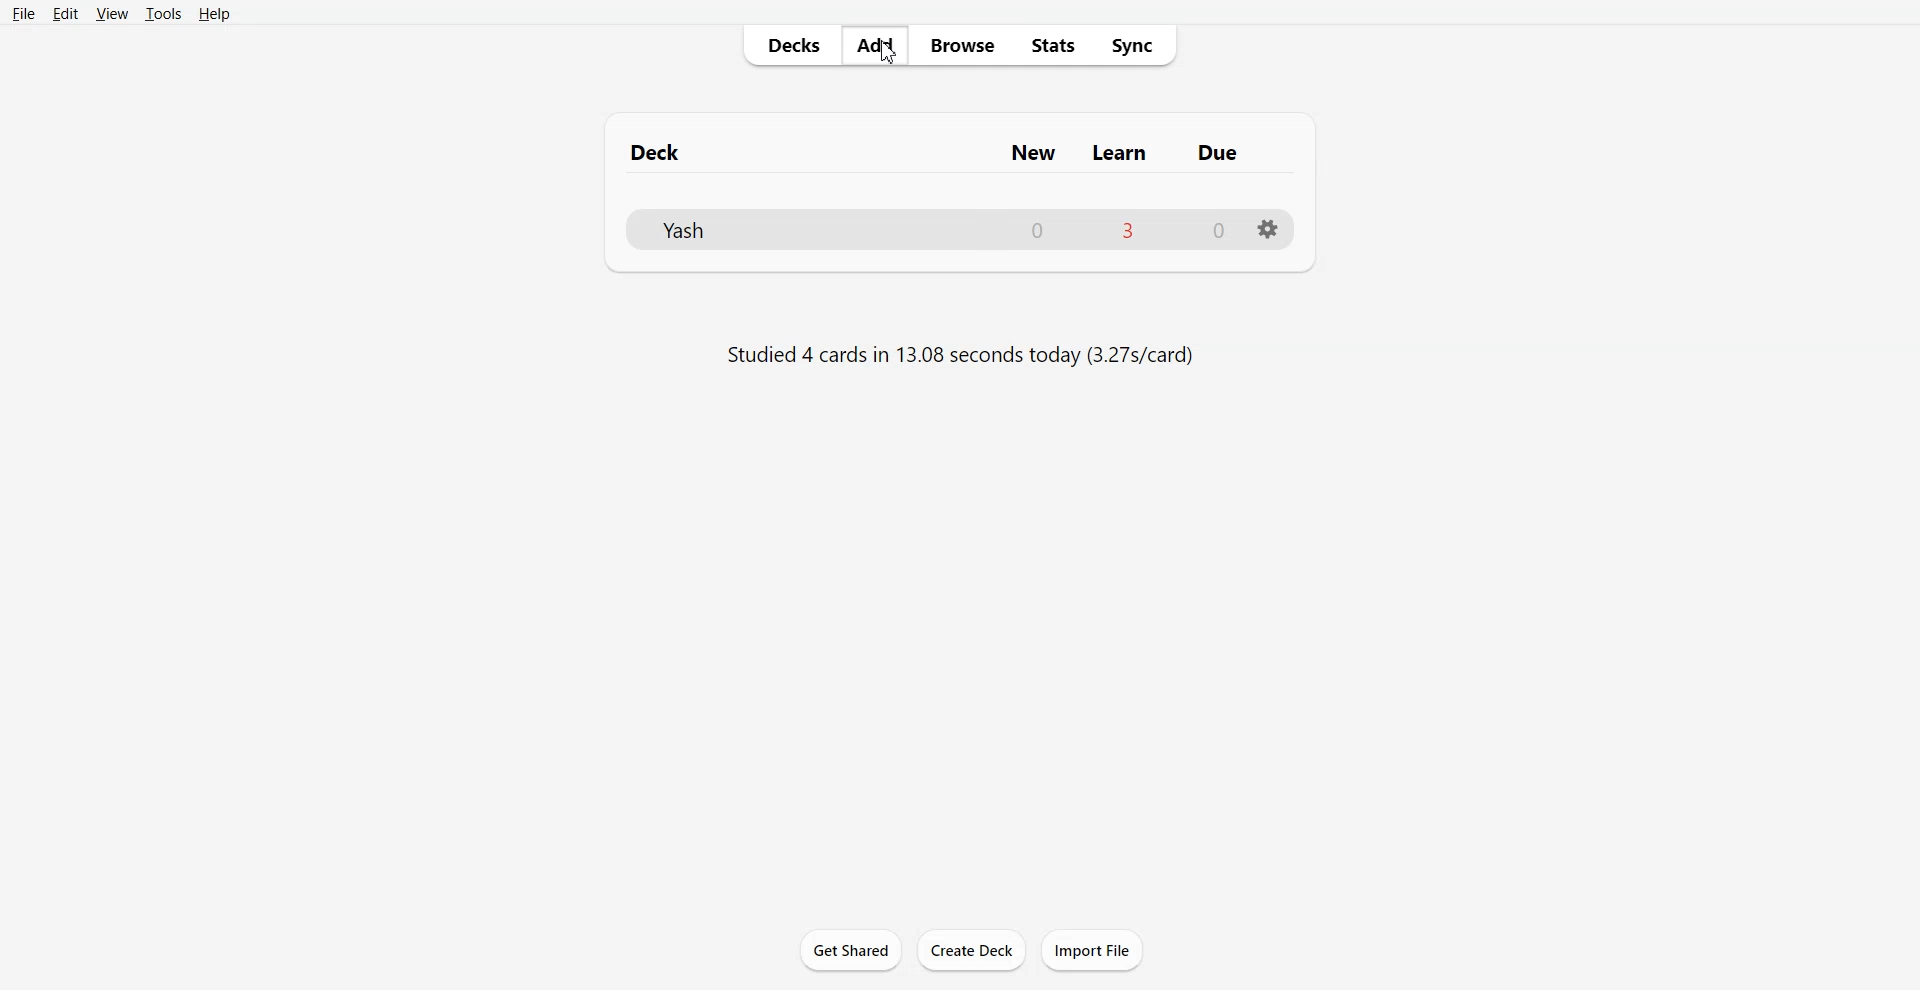 The width and height of the screenshot is (1920, 990). Describe the element at coordinates (214, 15) in the screenshot. I see `Help` at that location.